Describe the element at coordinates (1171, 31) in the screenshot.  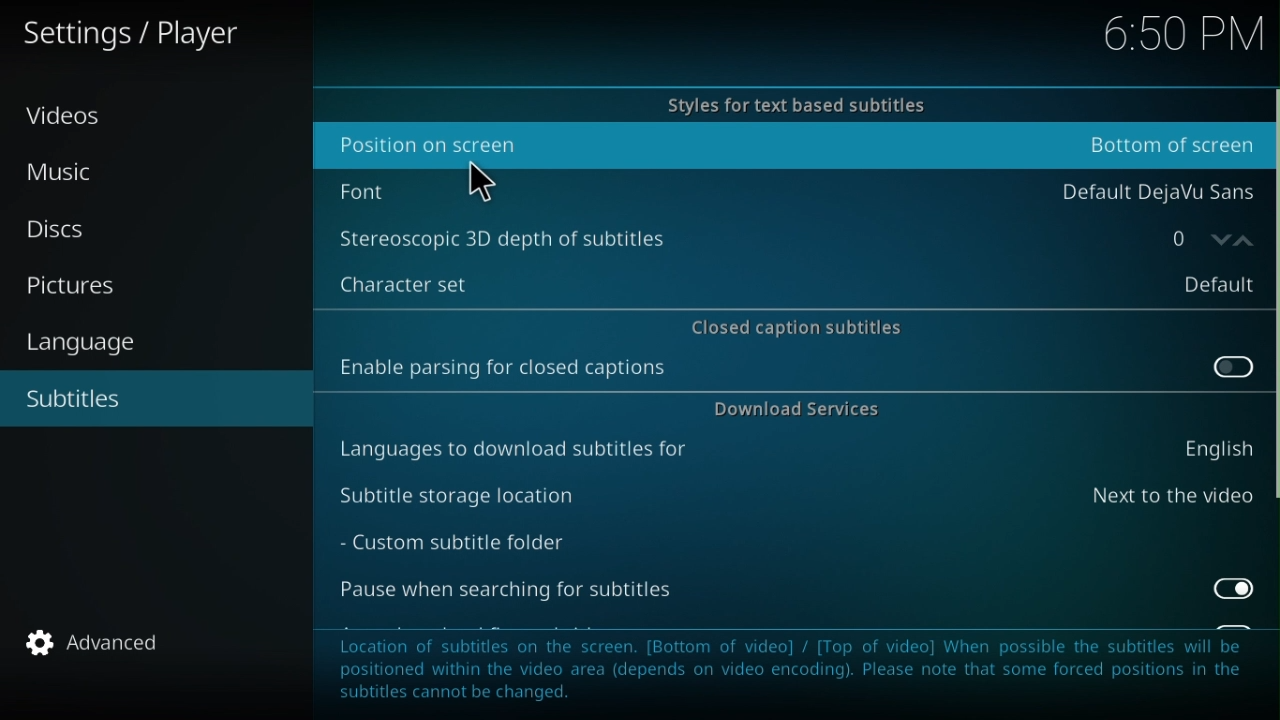
I see `6.50 pm` at that location.